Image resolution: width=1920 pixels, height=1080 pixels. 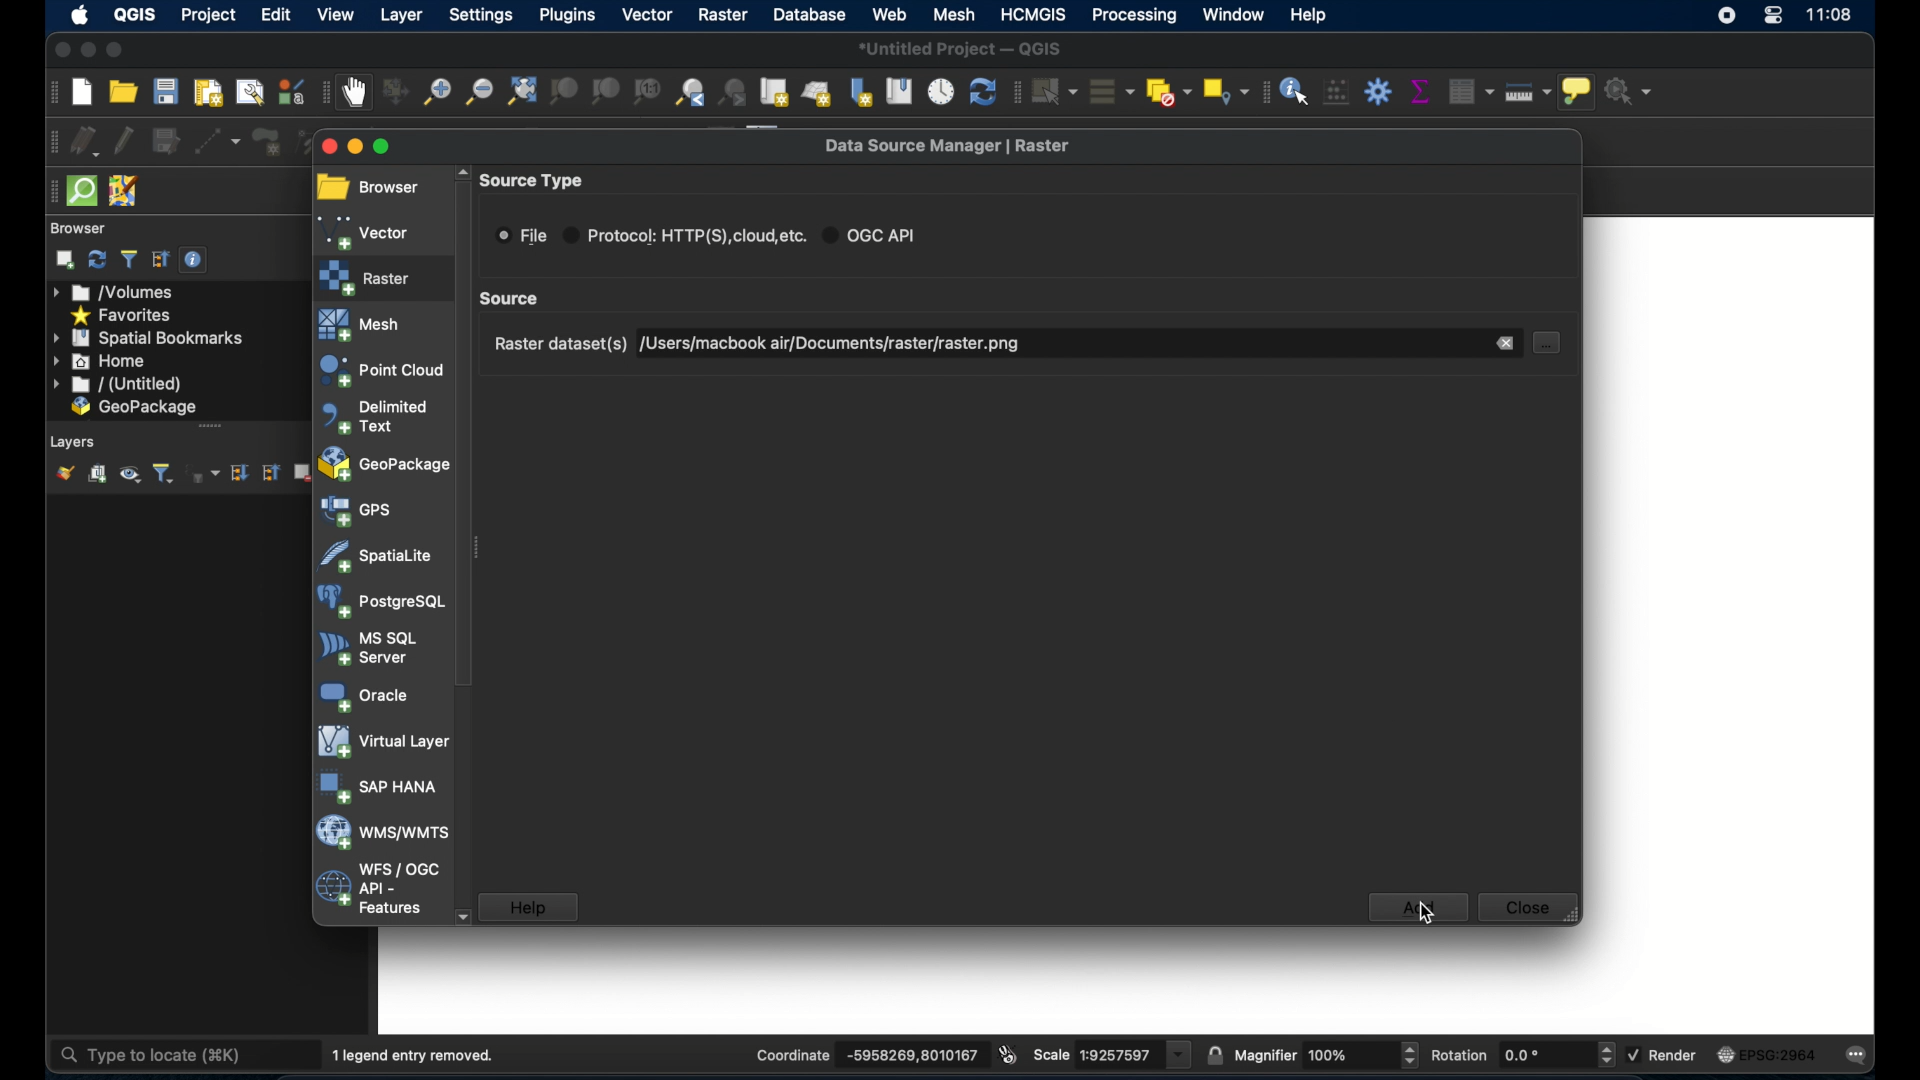 I want to click on identify features, so click(x=1295, y=90).